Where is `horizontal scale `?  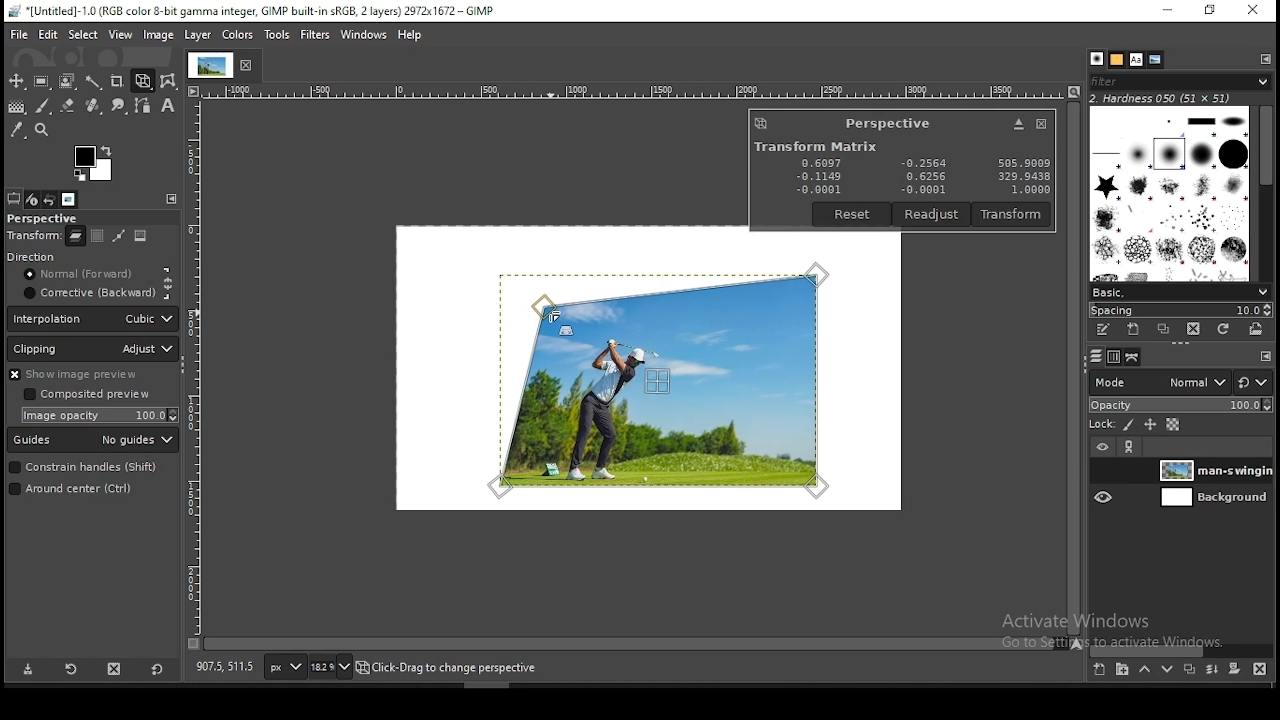
horizontal scale  is located at coordinates (633, 89).